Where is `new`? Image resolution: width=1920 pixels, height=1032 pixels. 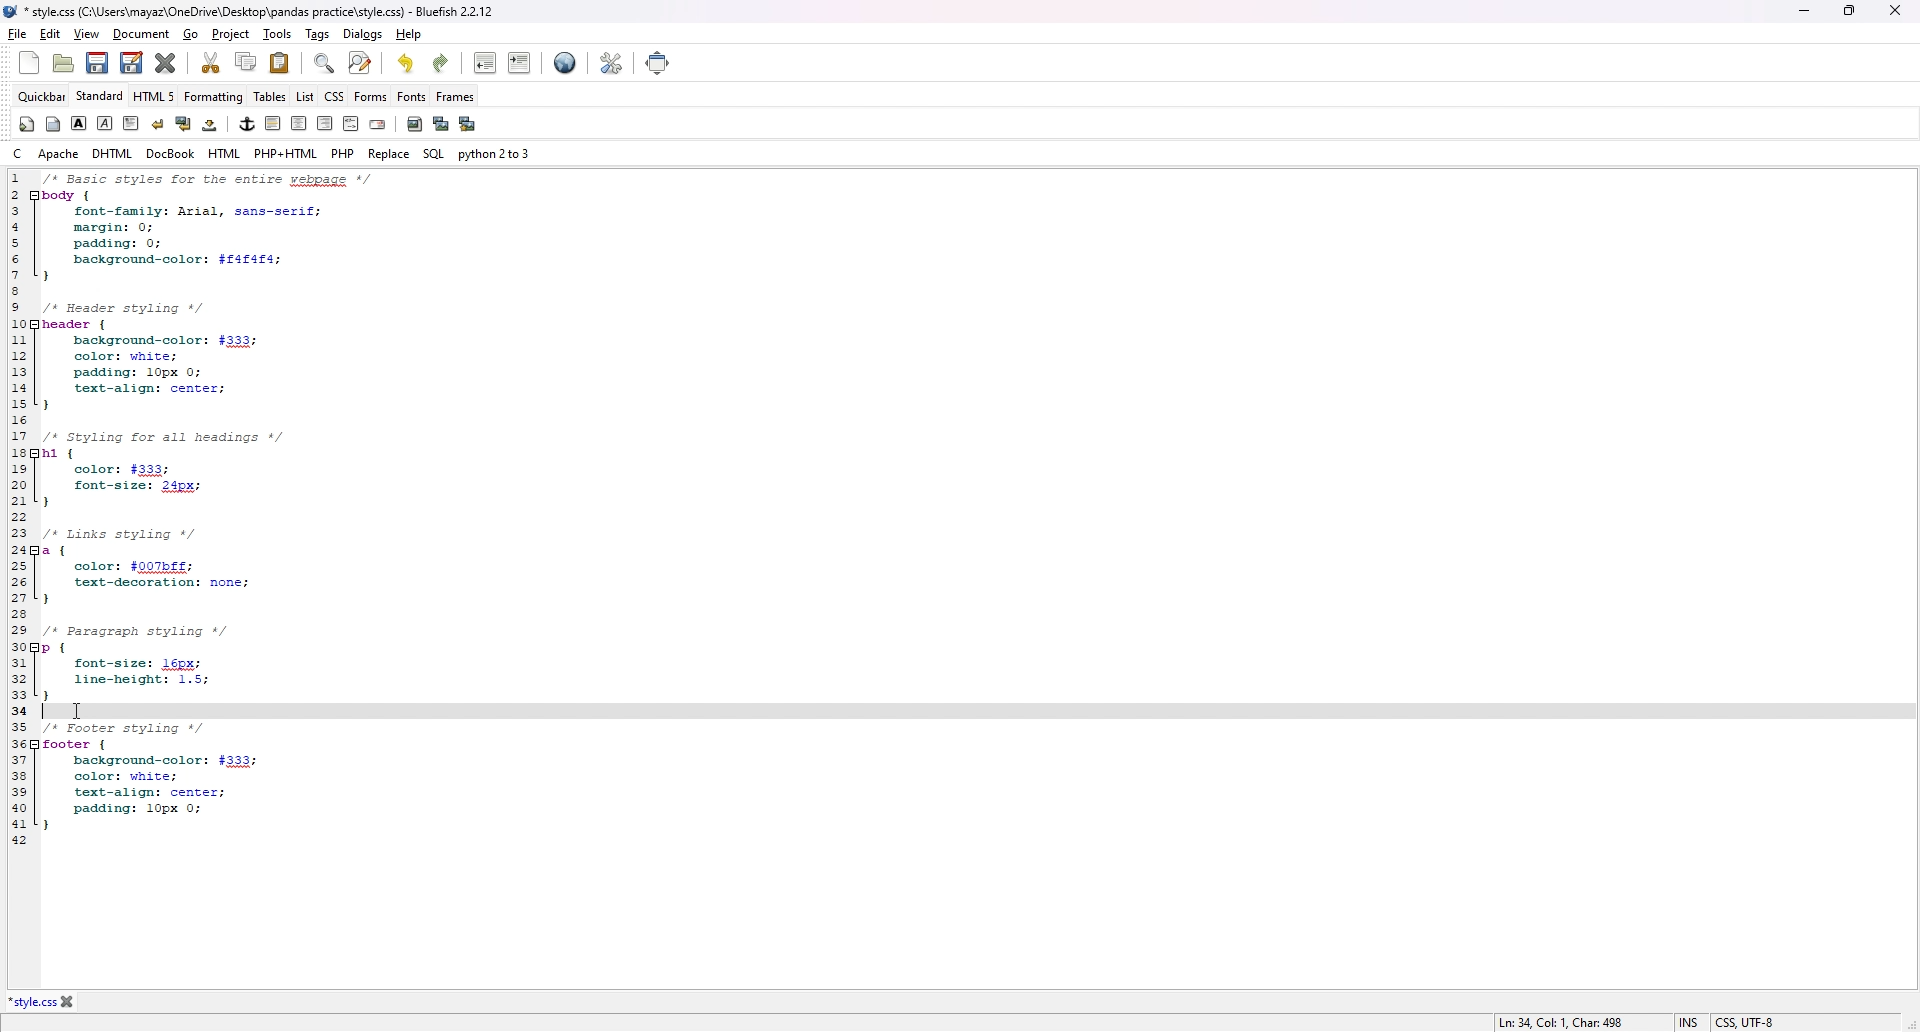 new is located at coordinates (31, 62).